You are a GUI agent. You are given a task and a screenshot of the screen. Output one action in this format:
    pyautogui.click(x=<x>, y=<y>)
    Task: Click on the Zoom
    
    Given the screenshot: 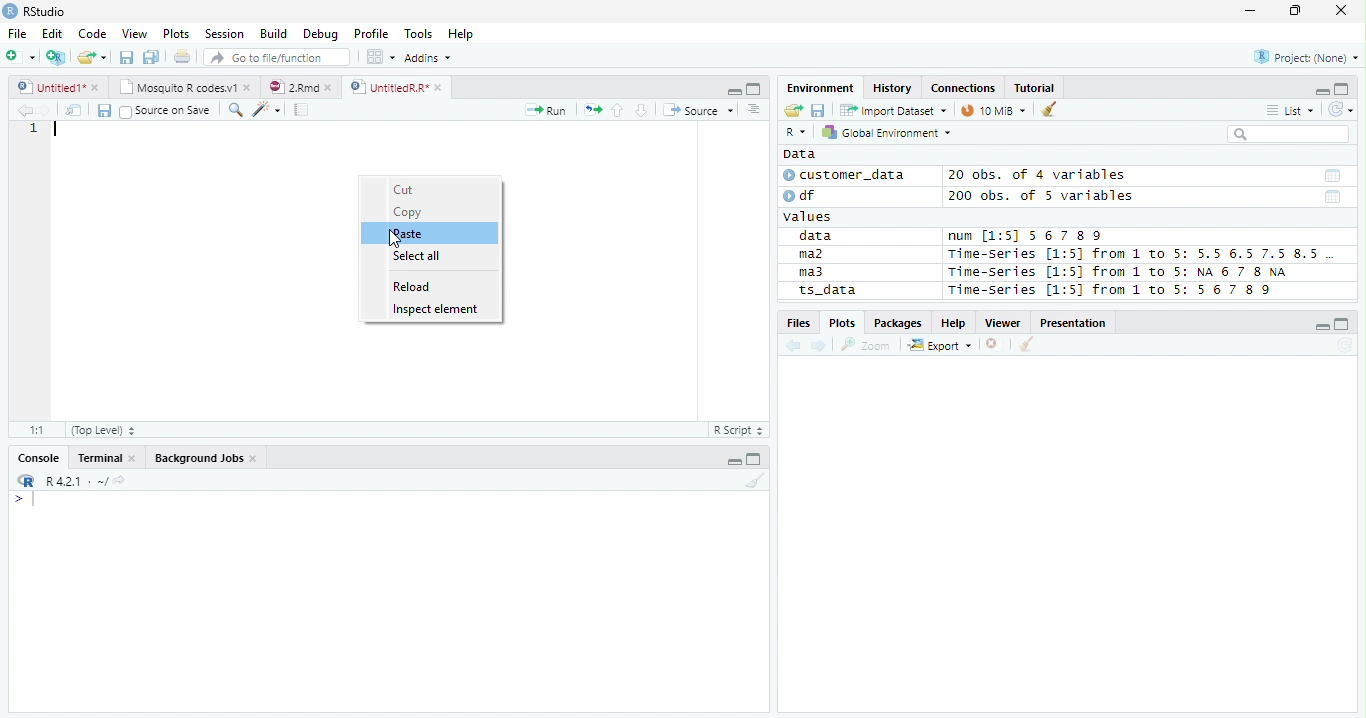 What is the action you would take?
    pyautogui.click(x=866, y=345)
    